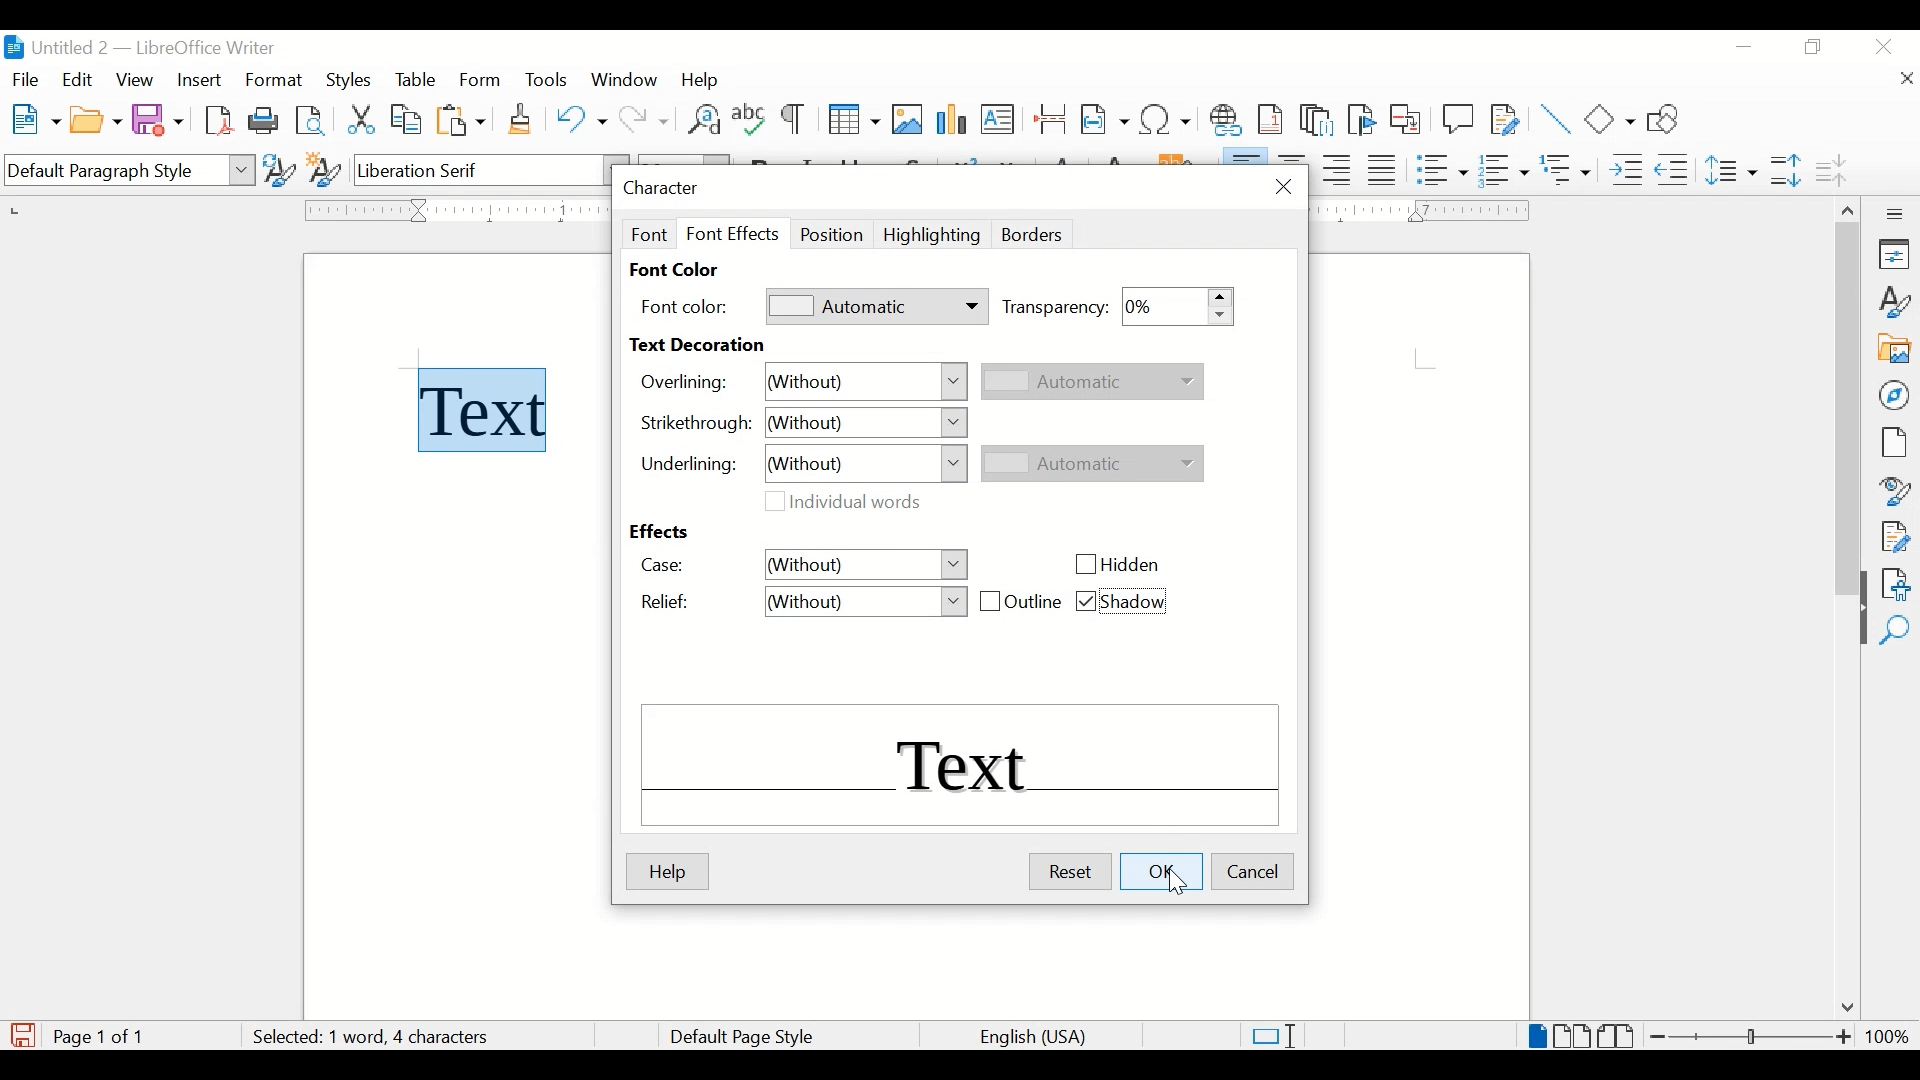  Describe the element at coordinates (660, 533) in the screenshot. I see `effects` at that location.